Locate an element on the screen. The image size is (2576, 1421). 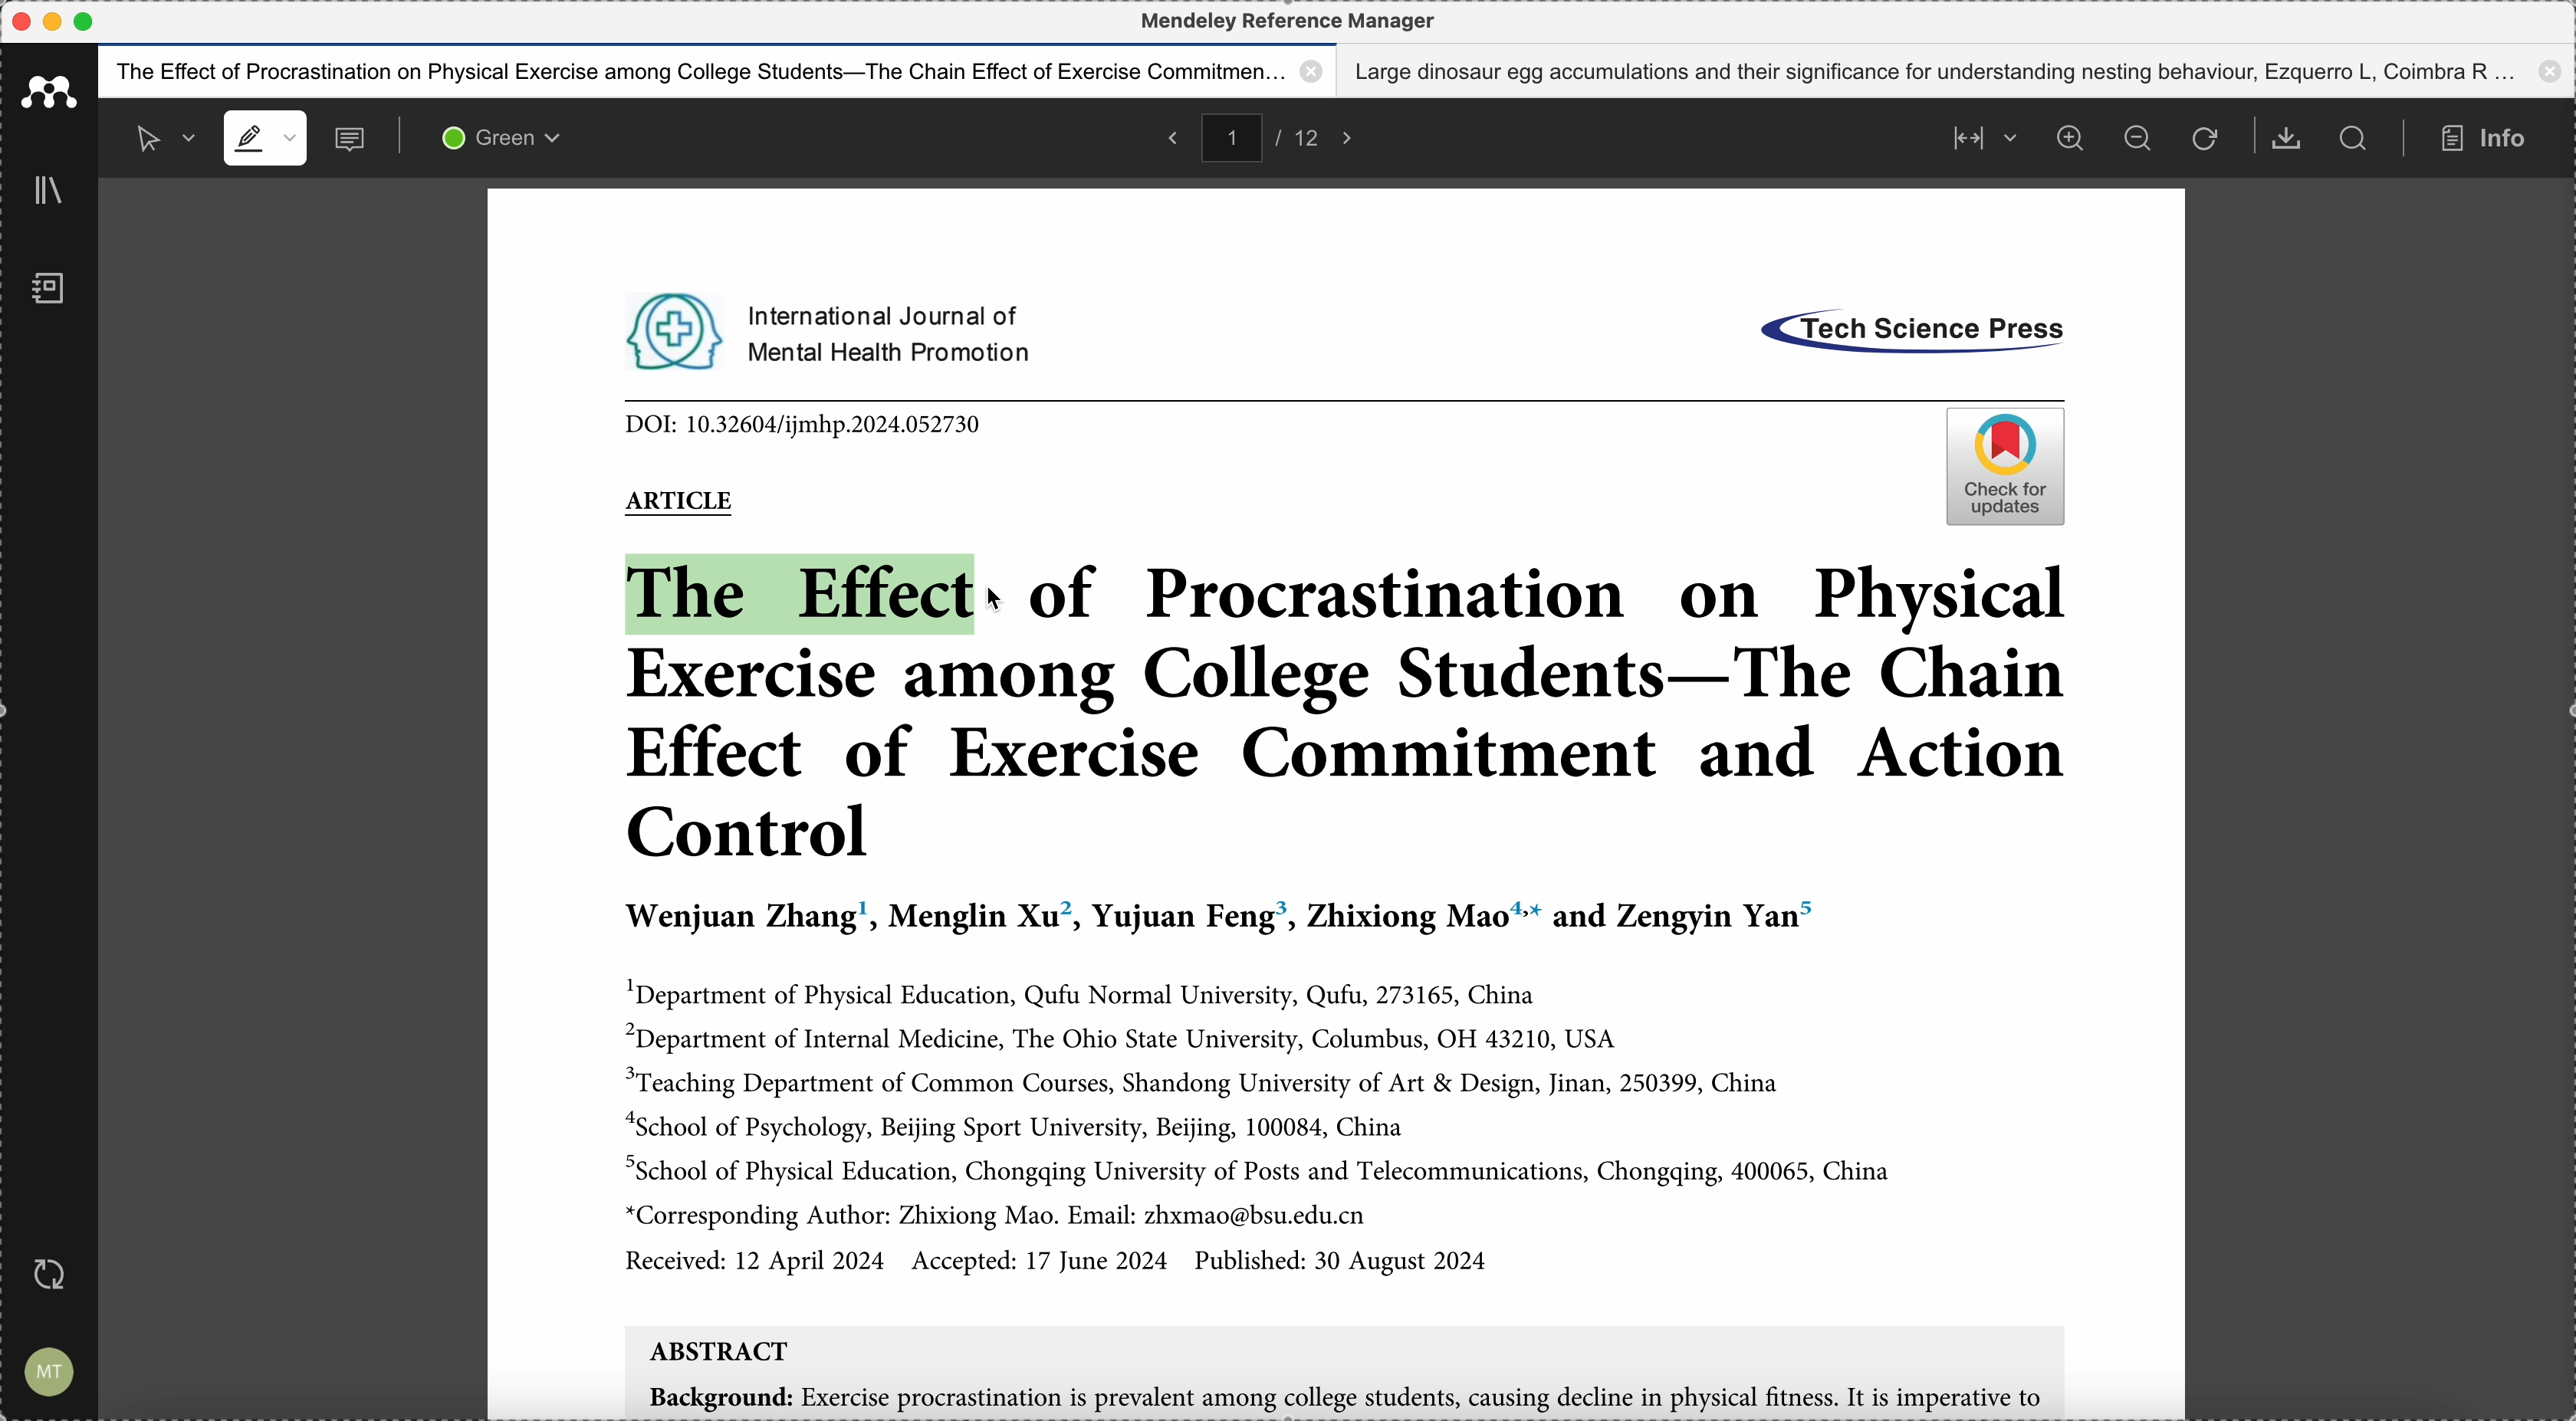
pdf opened is located at coordinates (750, 371).